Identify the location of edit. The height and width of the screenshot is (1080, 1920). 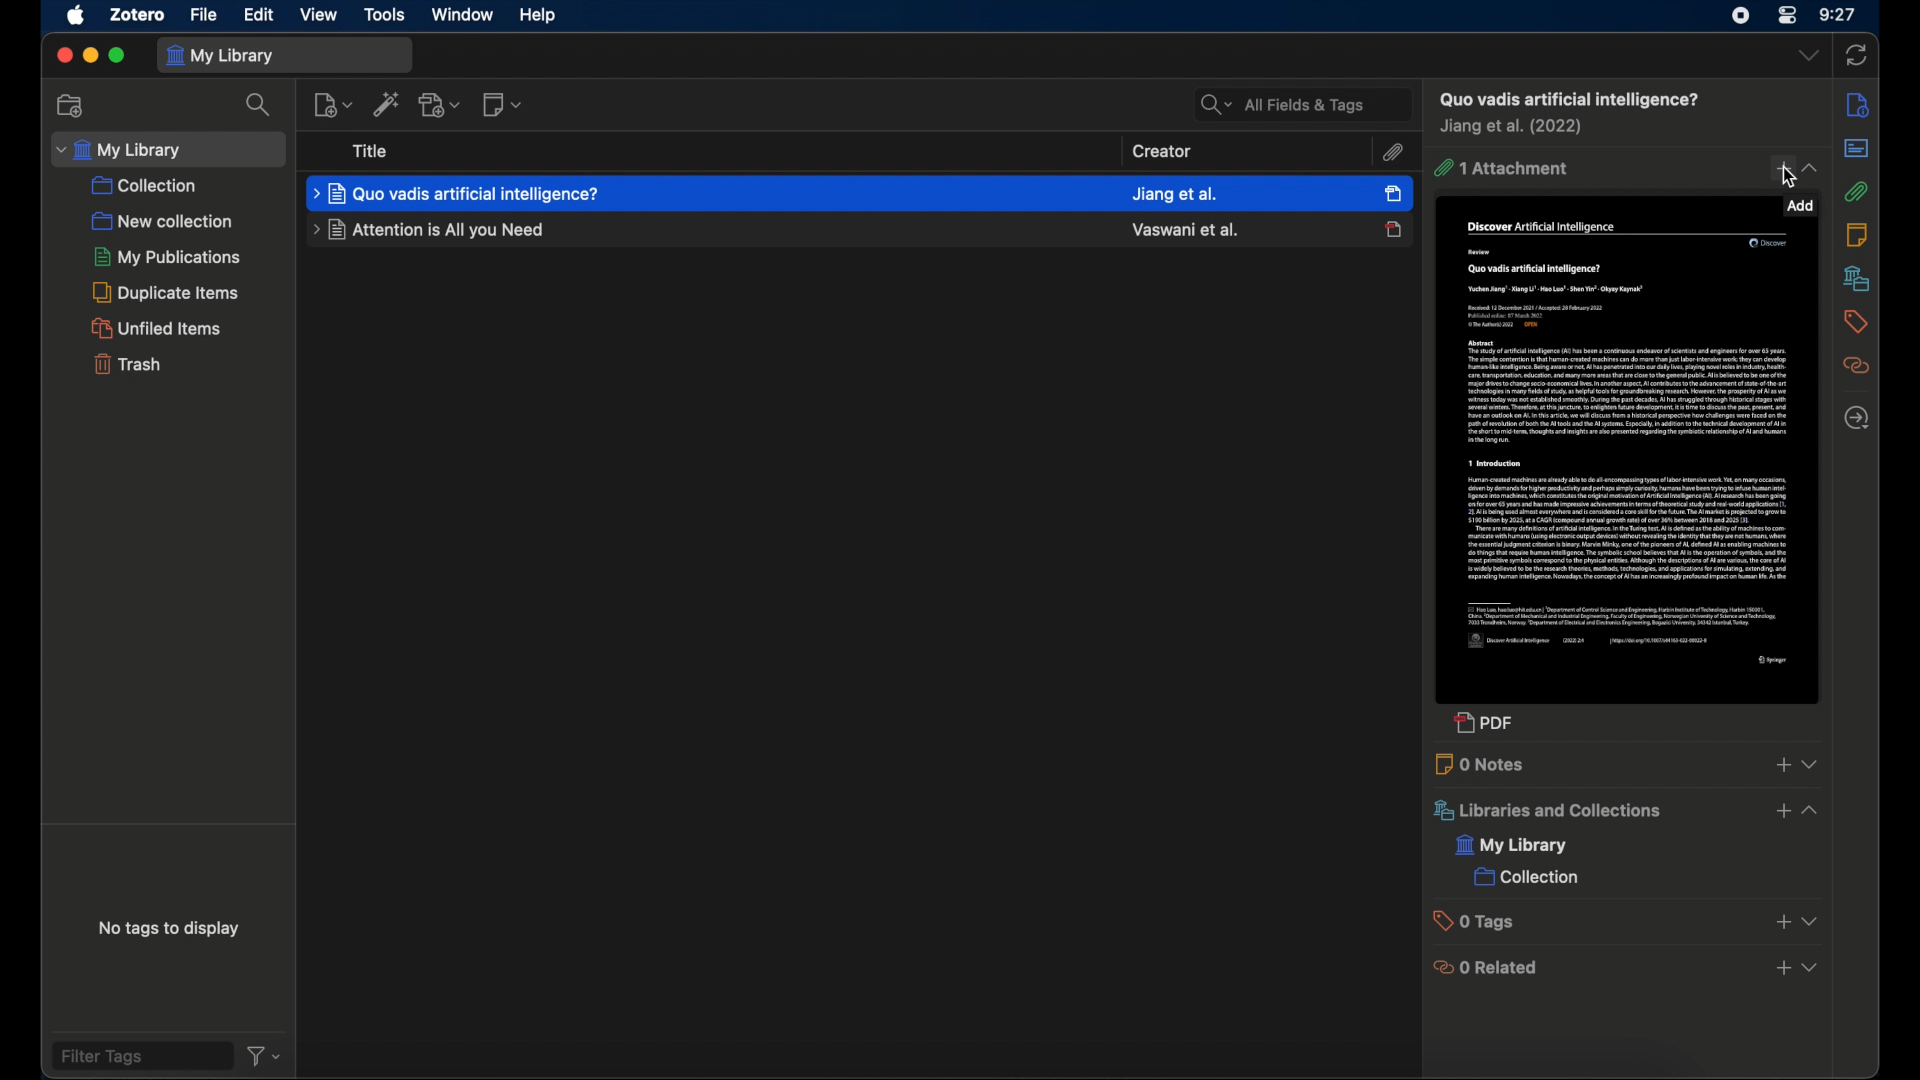
(258, 14).